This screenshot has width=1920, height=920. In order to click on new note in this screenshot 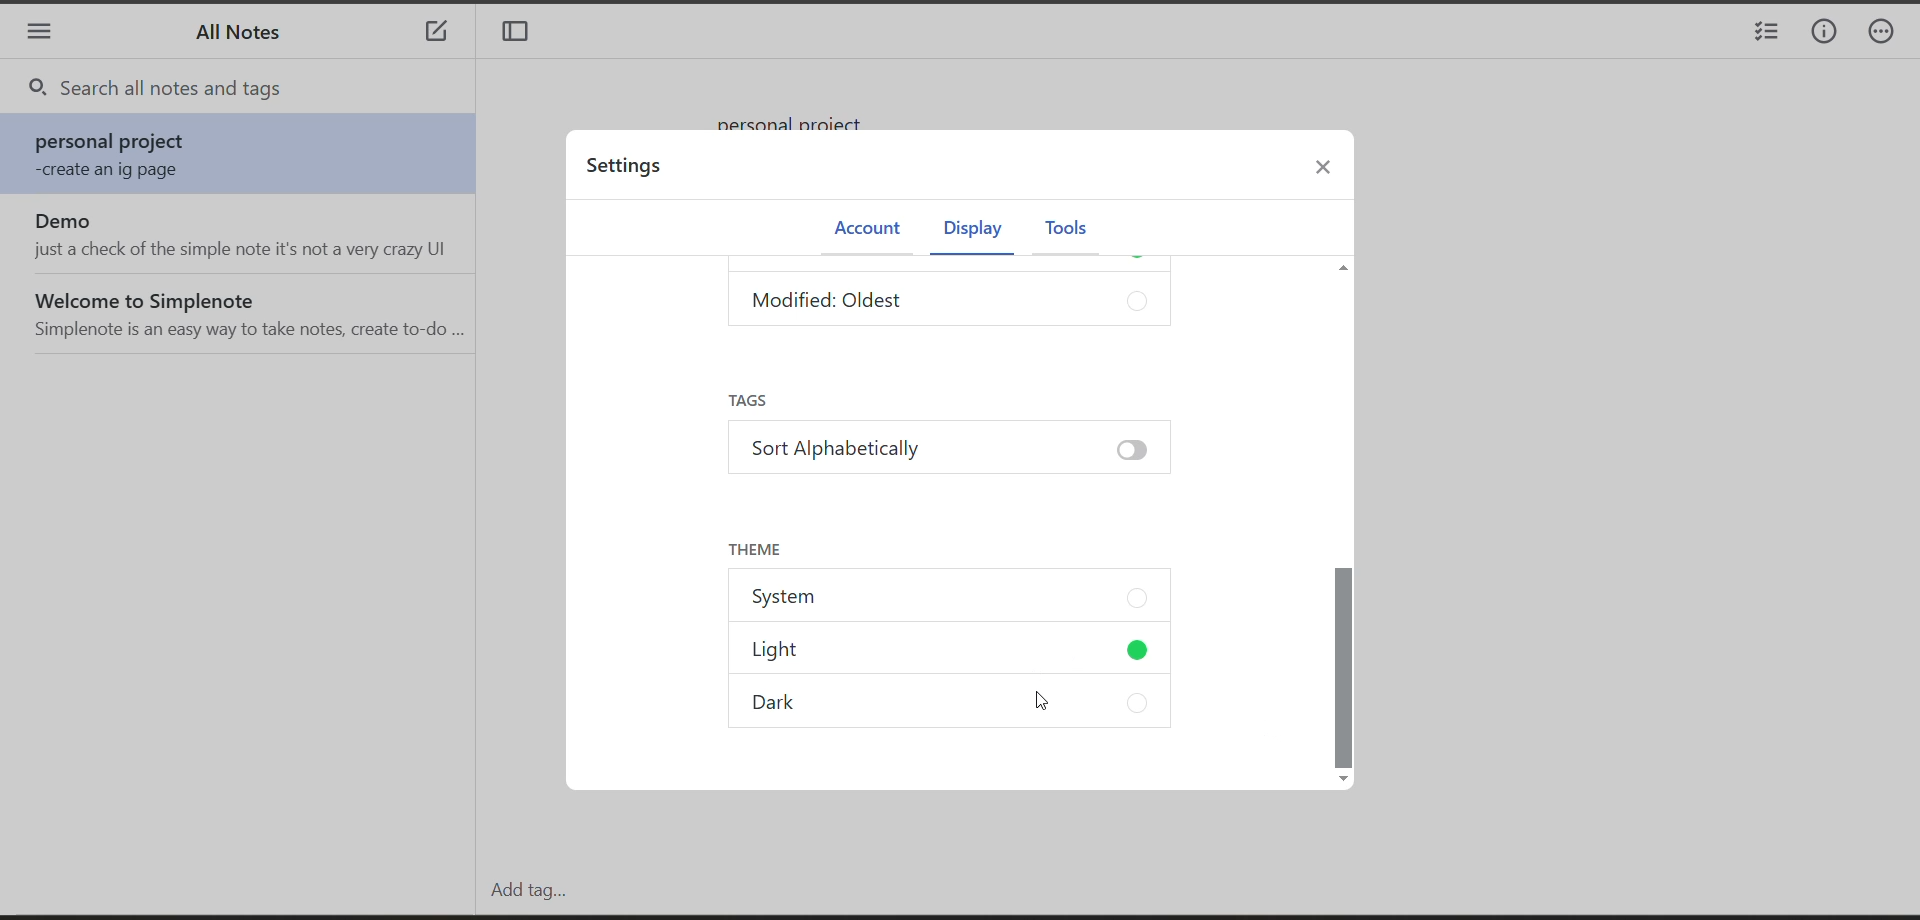, I will do `click(436, 34)`.